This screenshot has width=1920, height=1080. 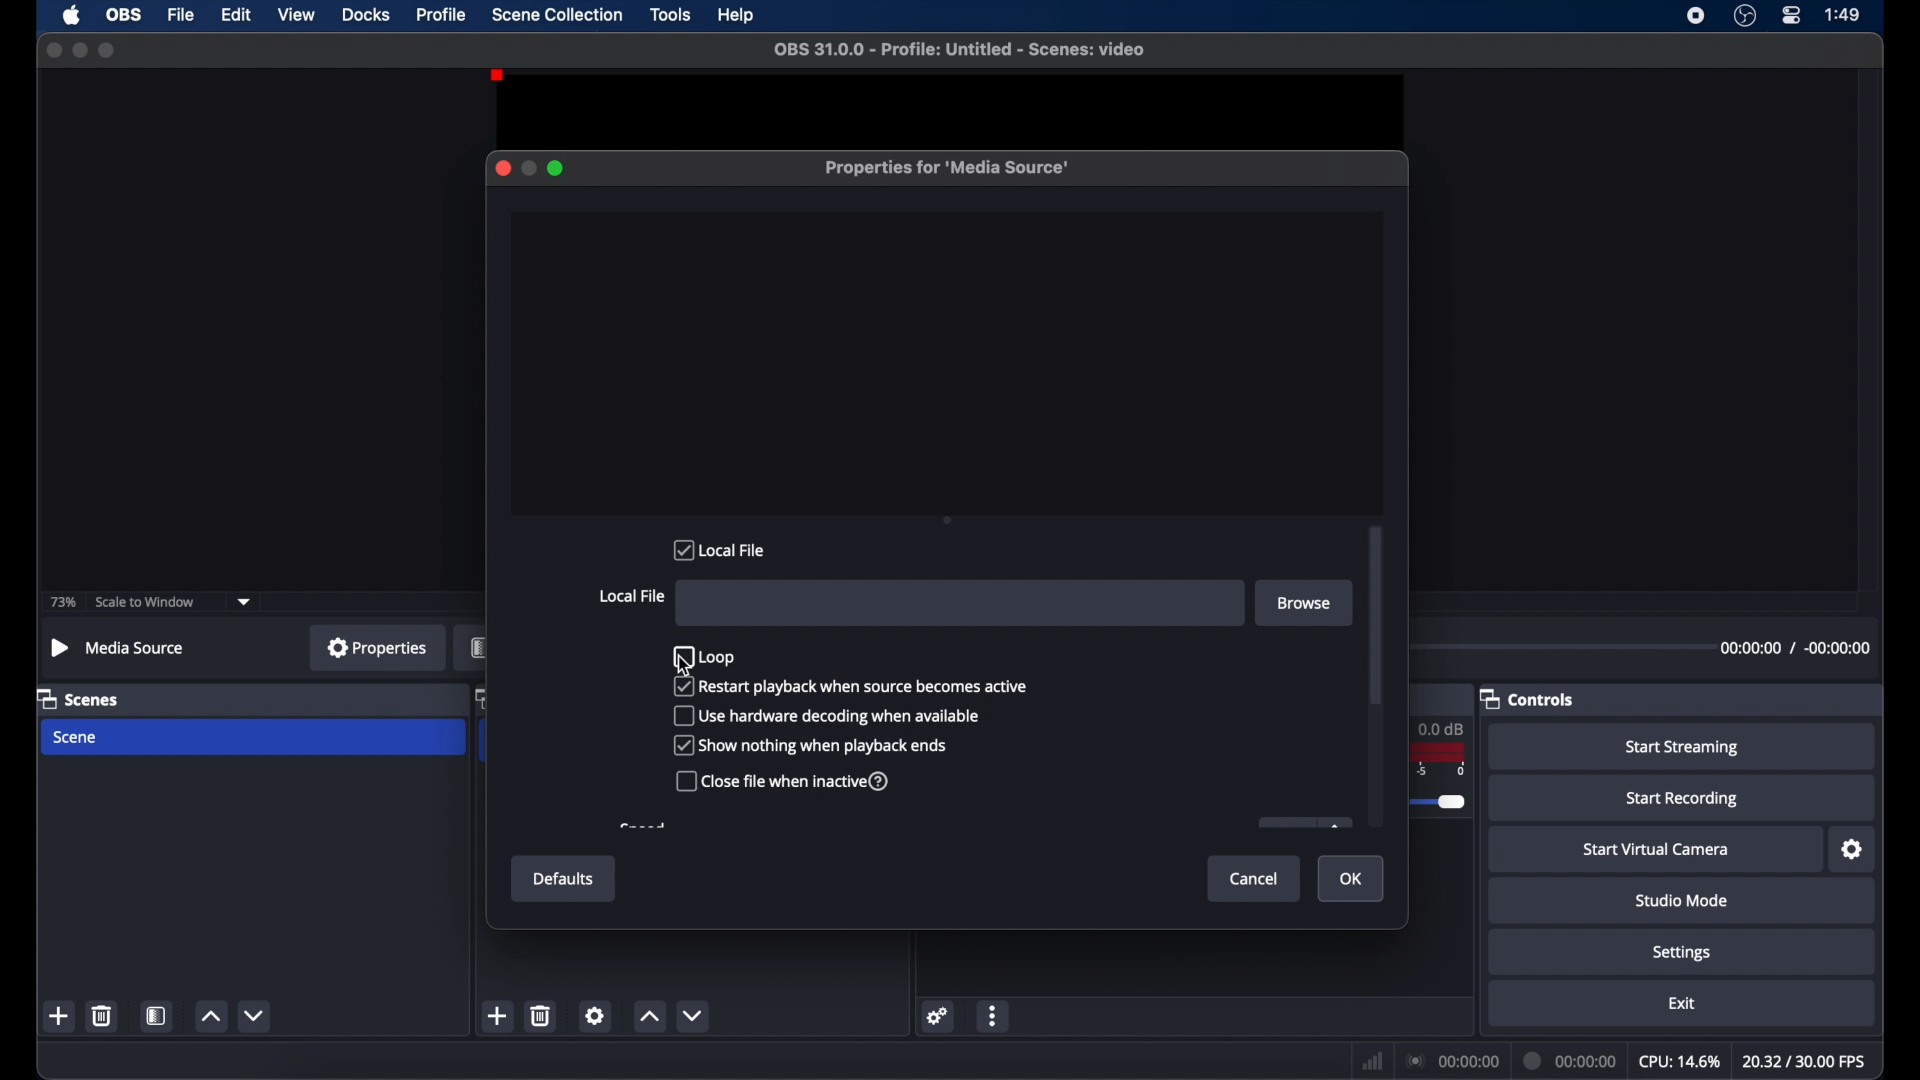 I want to click on cancel, so click(x=1258, y=879).